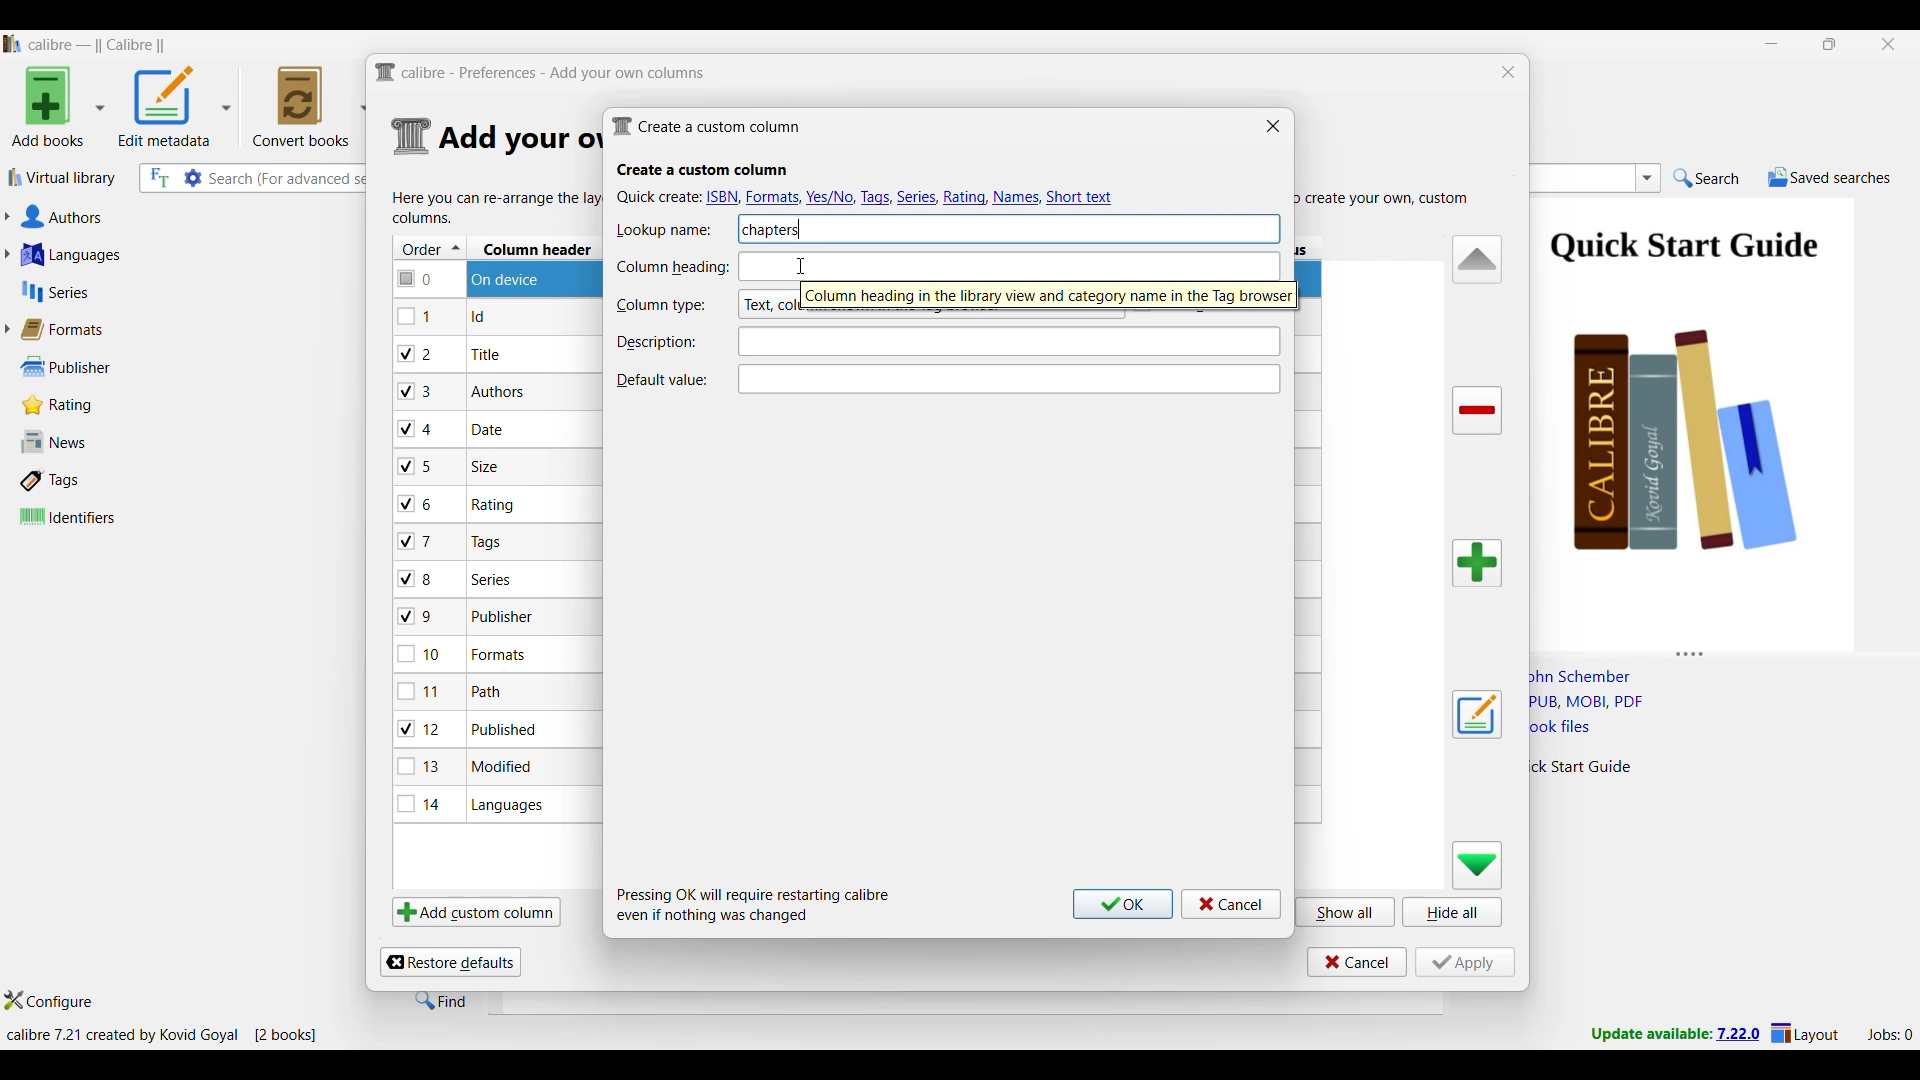 The height and width of the screenshot is (1080, 1920). I want to click on checkbox - 14, so click(420, 803).